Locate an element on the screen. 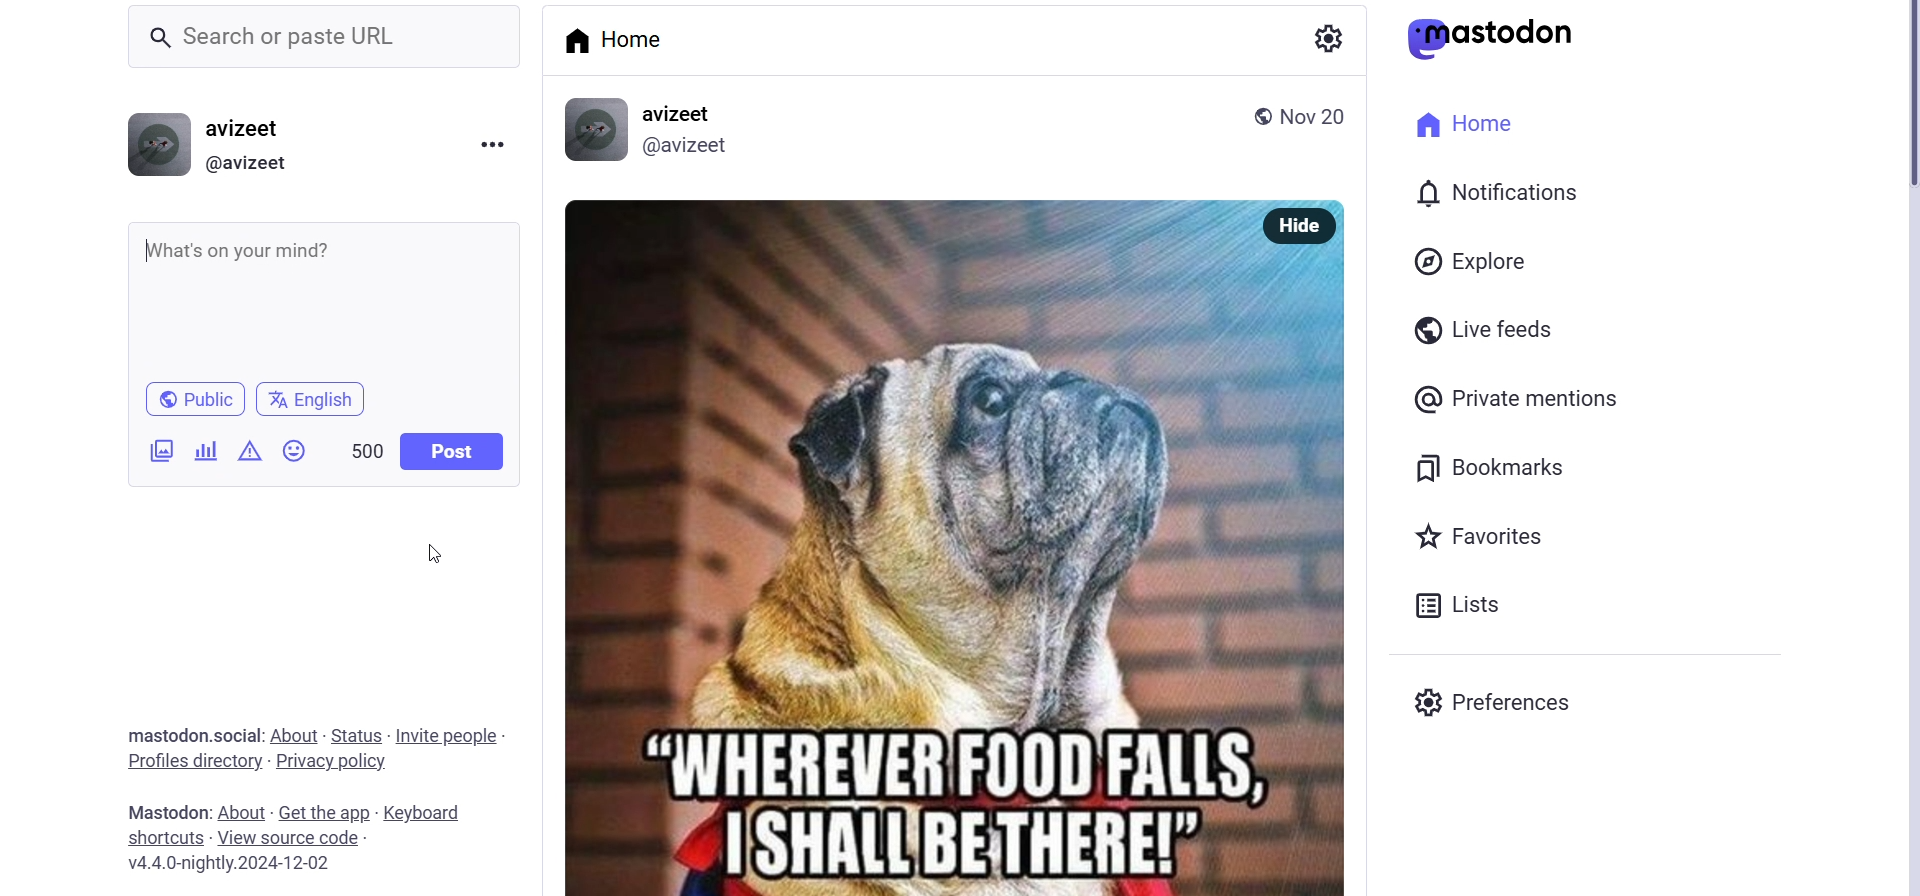 The height and width of the screenshot is (896, 1920). view source code is located at coordinates (289, 838).